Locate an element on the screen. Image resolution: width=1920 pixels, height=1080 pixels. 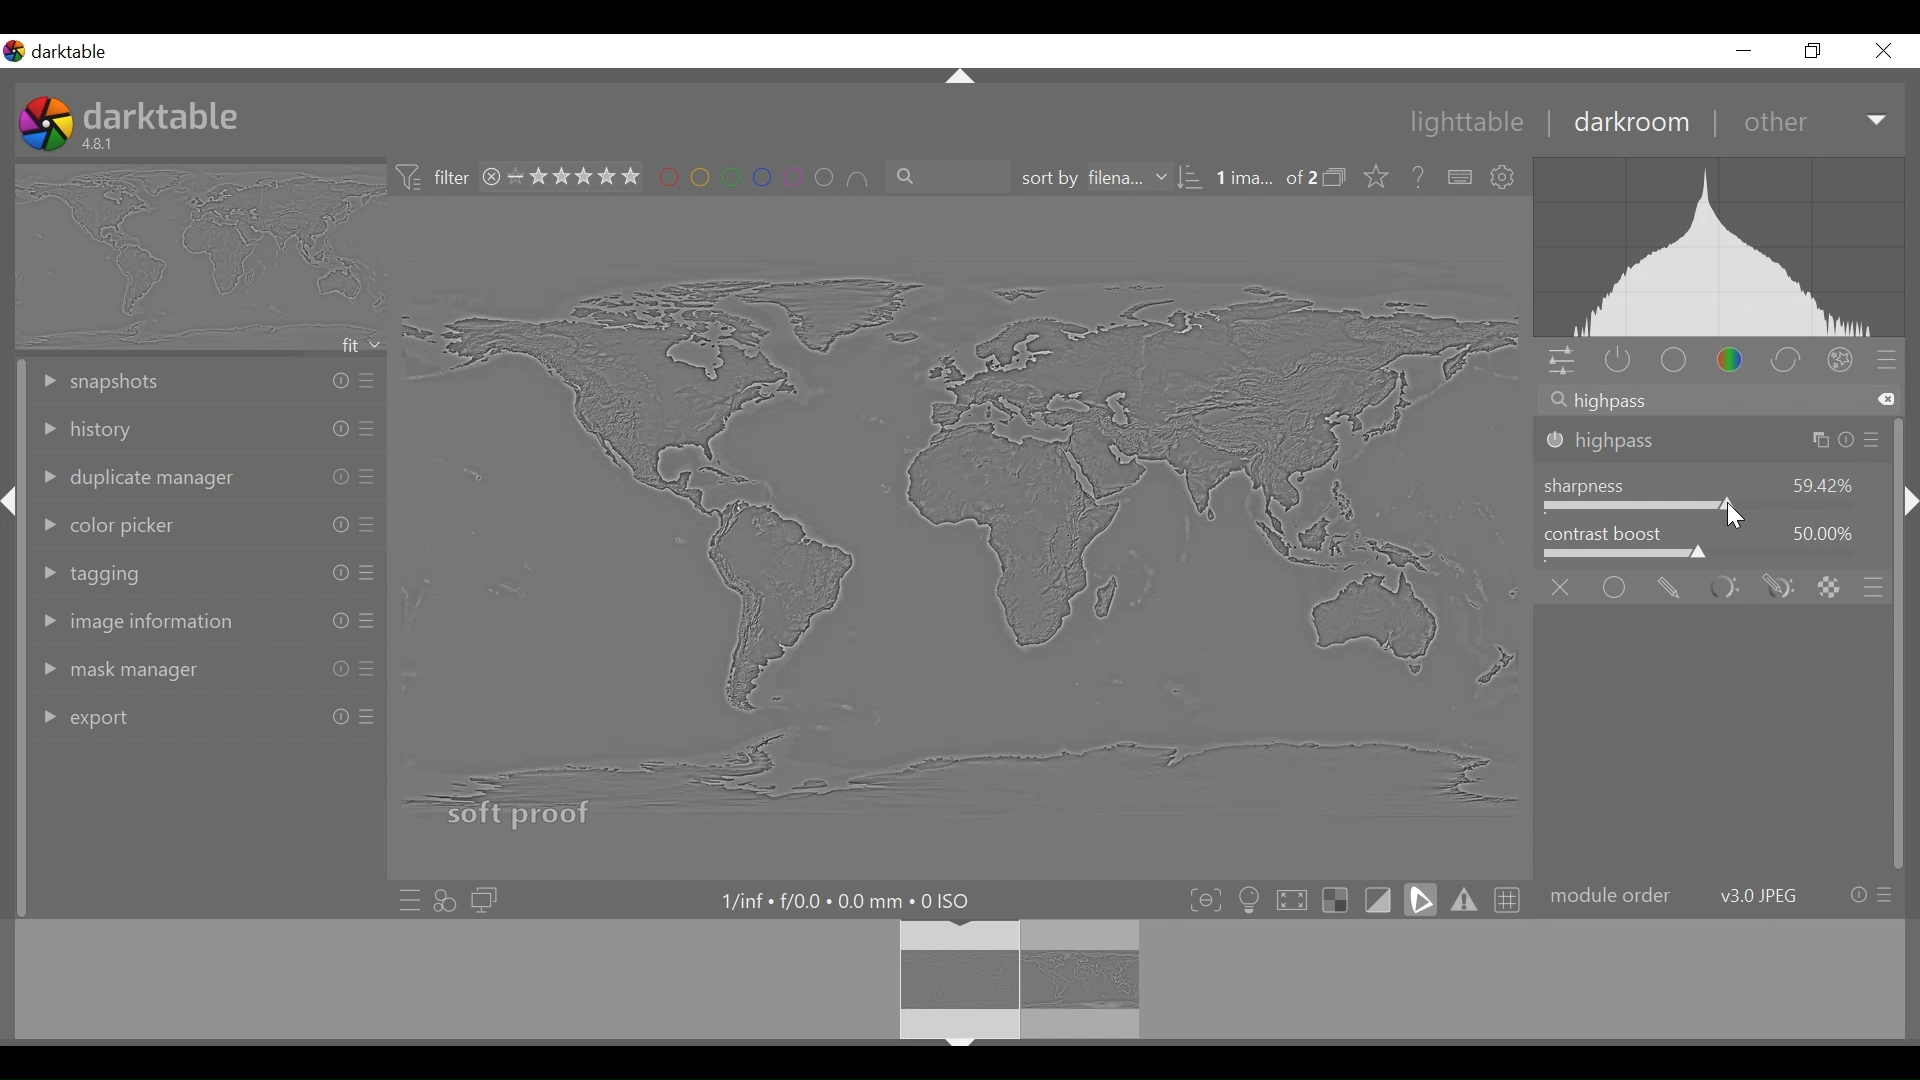
image information is located at coordinates (212, 620).